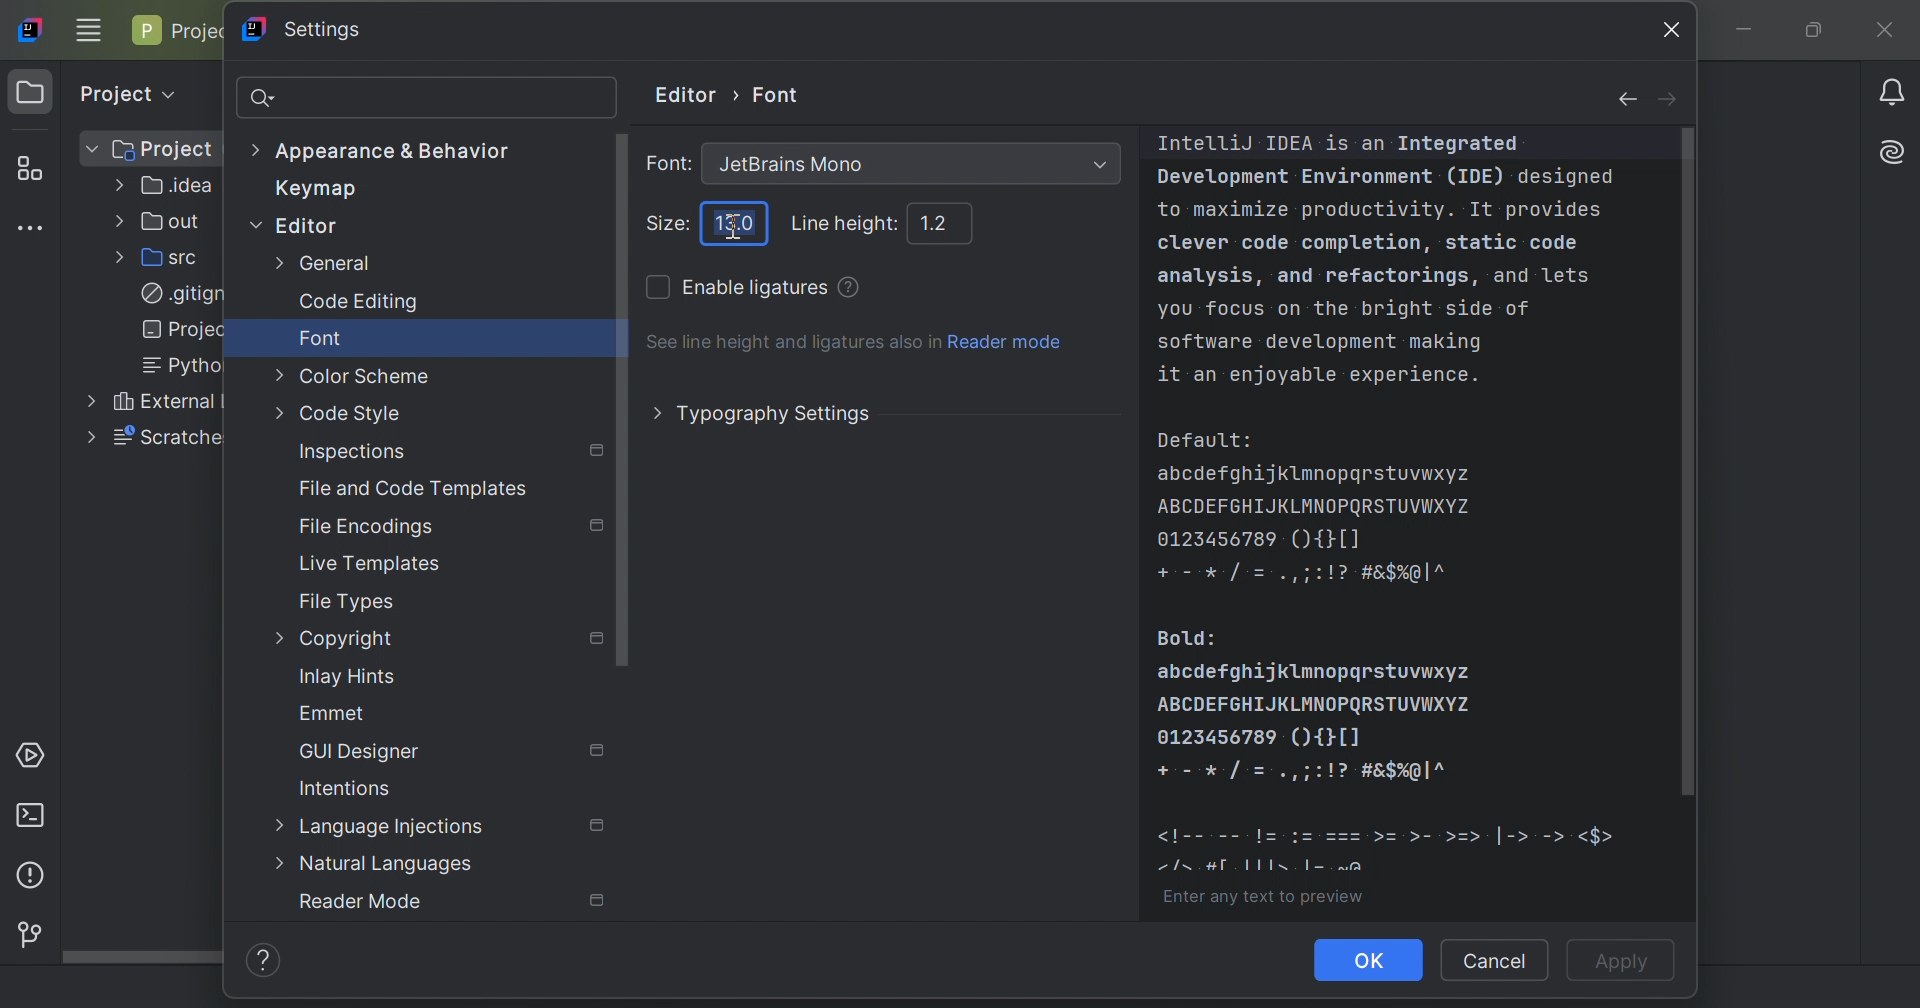 This screenshot has height=1008, width=1920. Describe the element at coordinates (184, 295) in the screenshot. I see `.gitign` at that location.